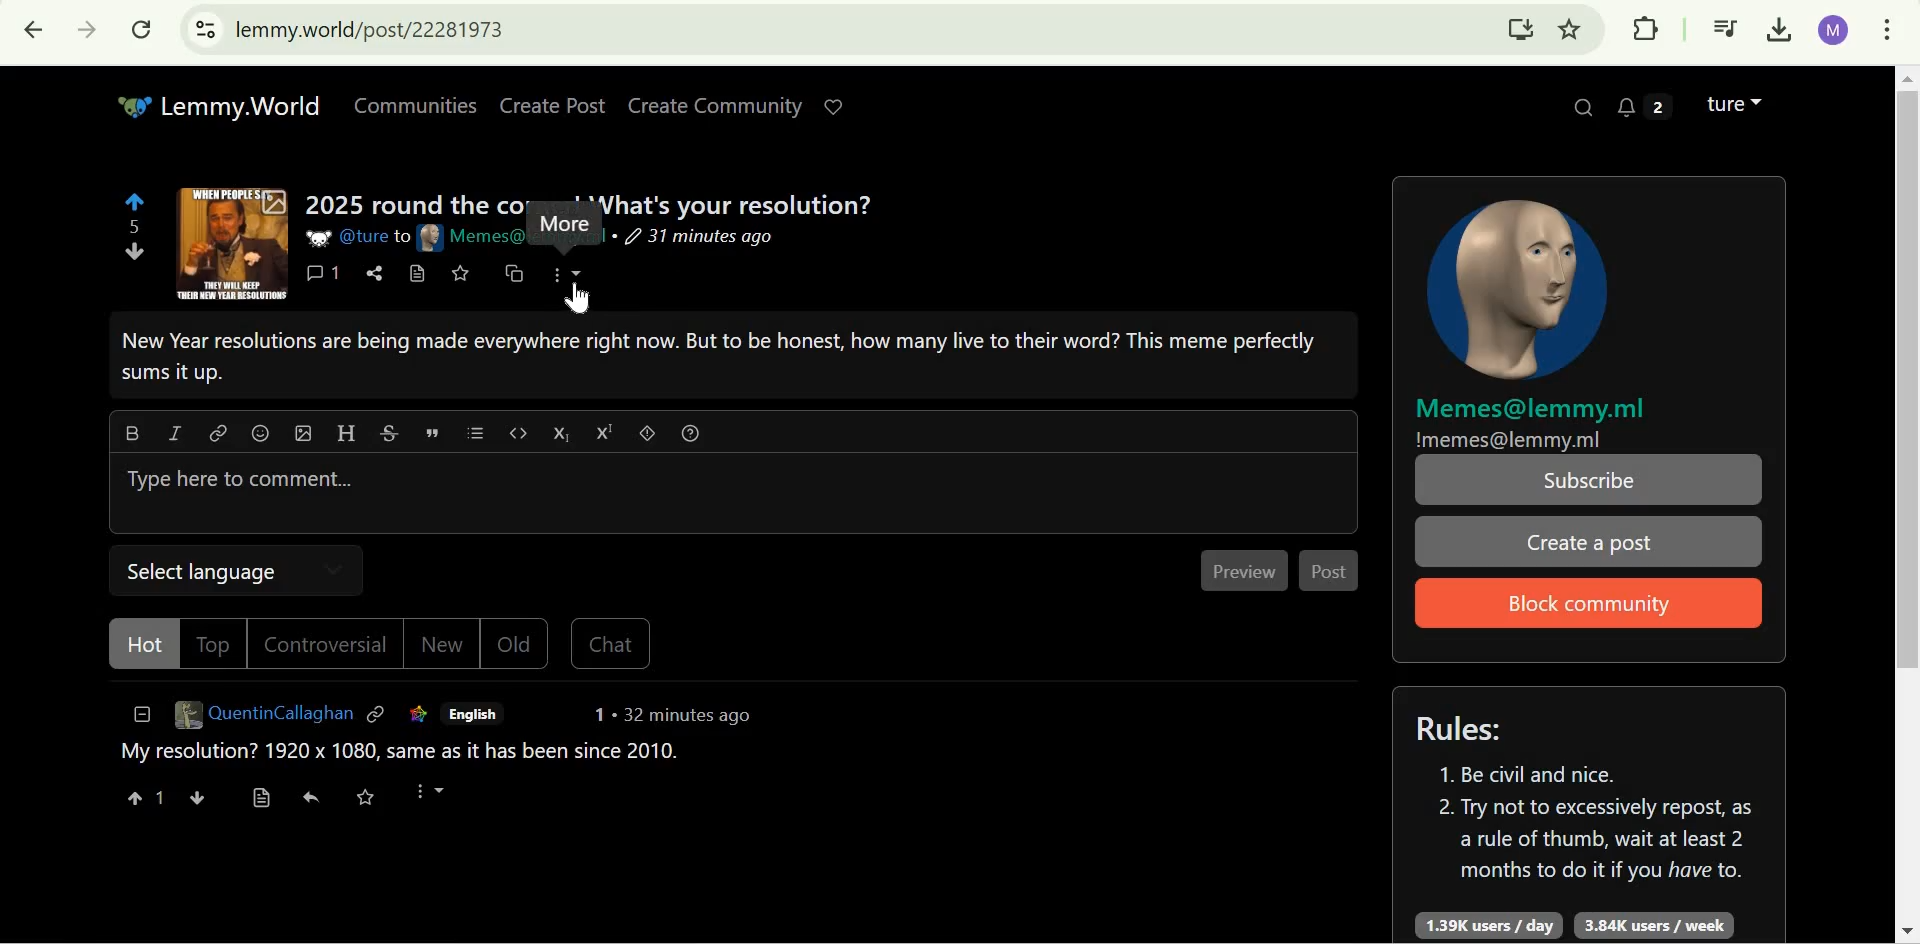 This screenshot has width=1920, height=944. I want to click on save, so click(460, 275).